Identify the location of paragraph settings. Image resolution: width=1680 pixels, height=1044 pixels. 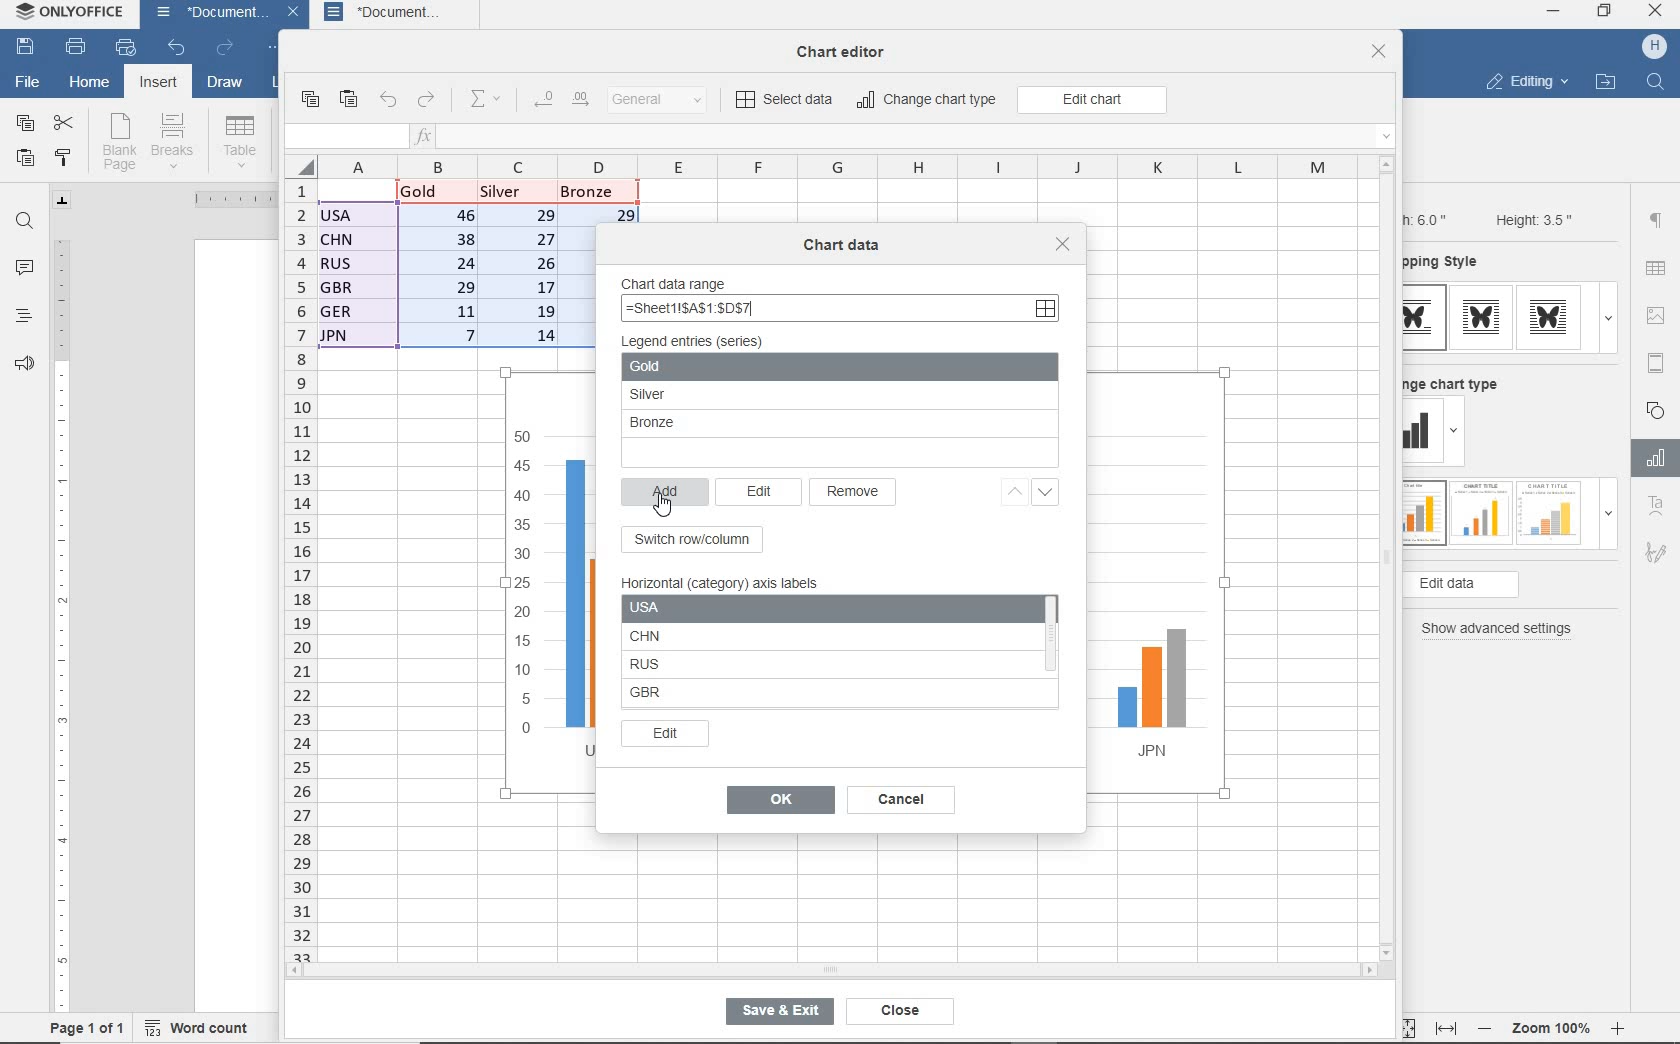
(1656, 220).